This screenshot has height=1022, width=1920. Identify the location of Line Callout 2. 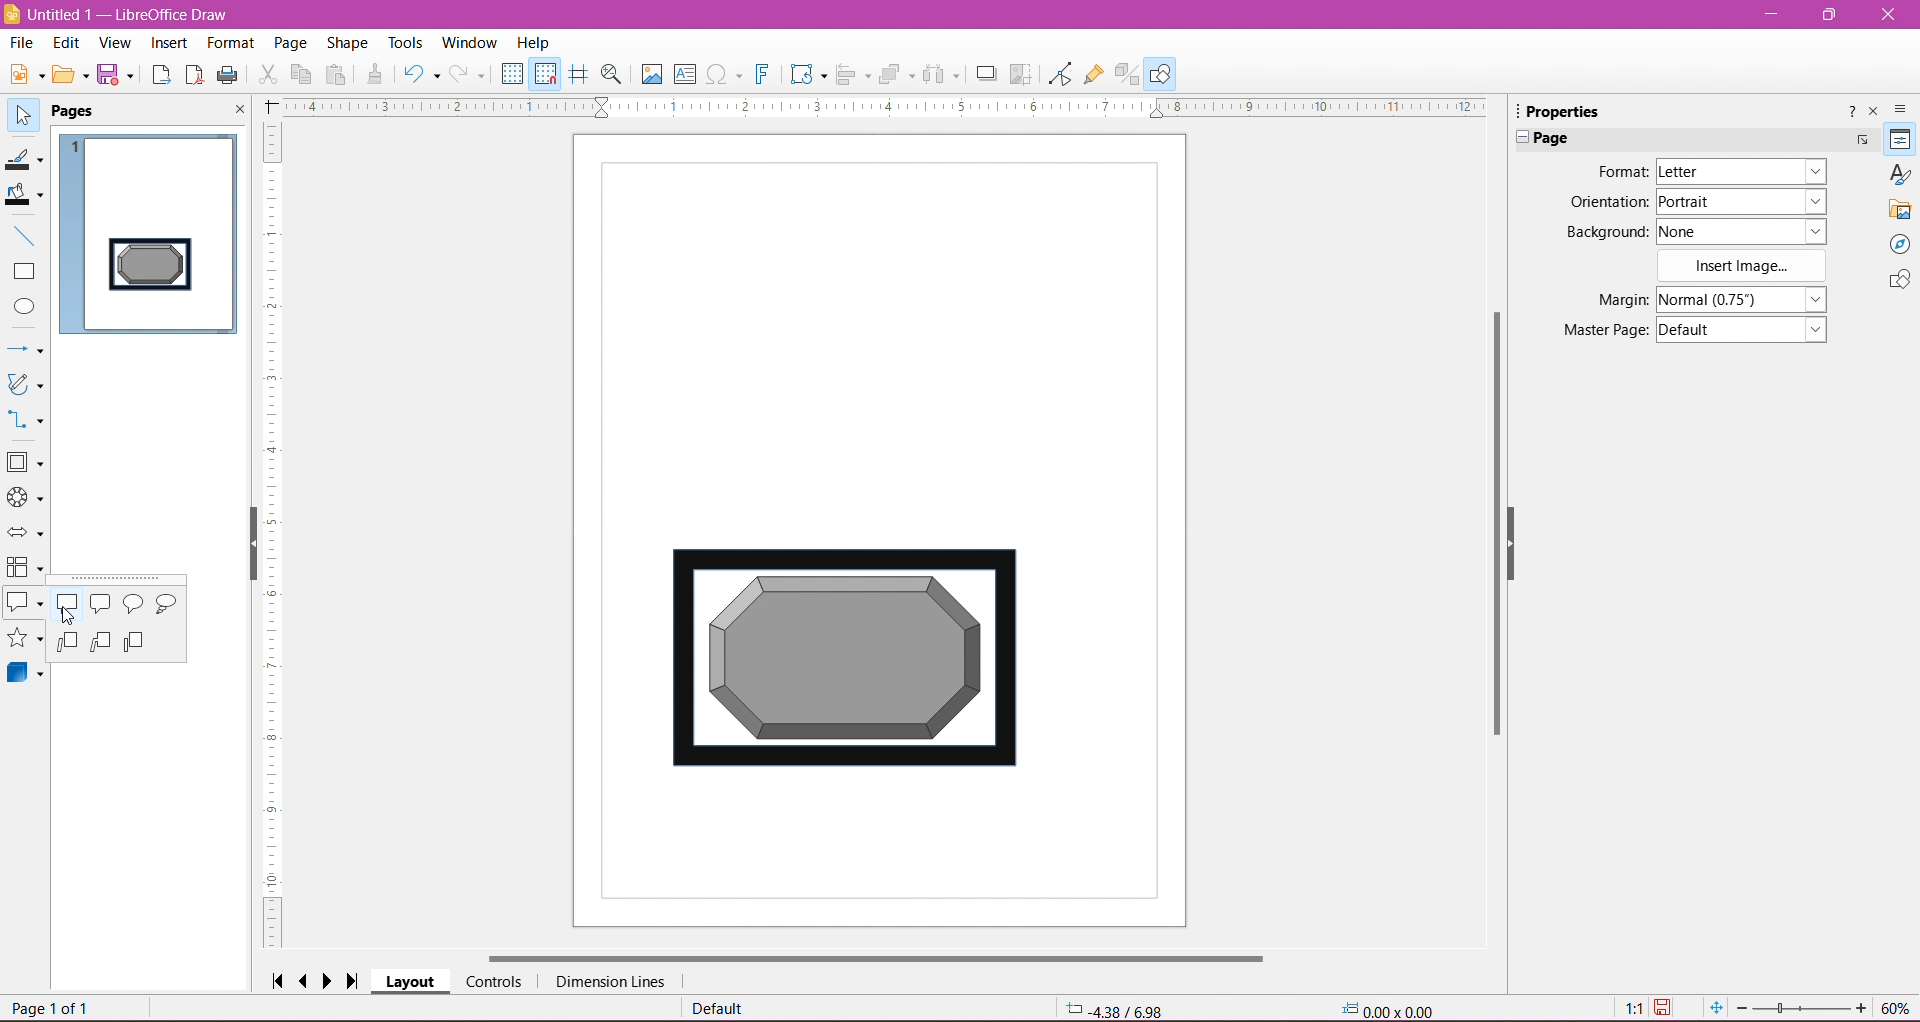
(102, 643).